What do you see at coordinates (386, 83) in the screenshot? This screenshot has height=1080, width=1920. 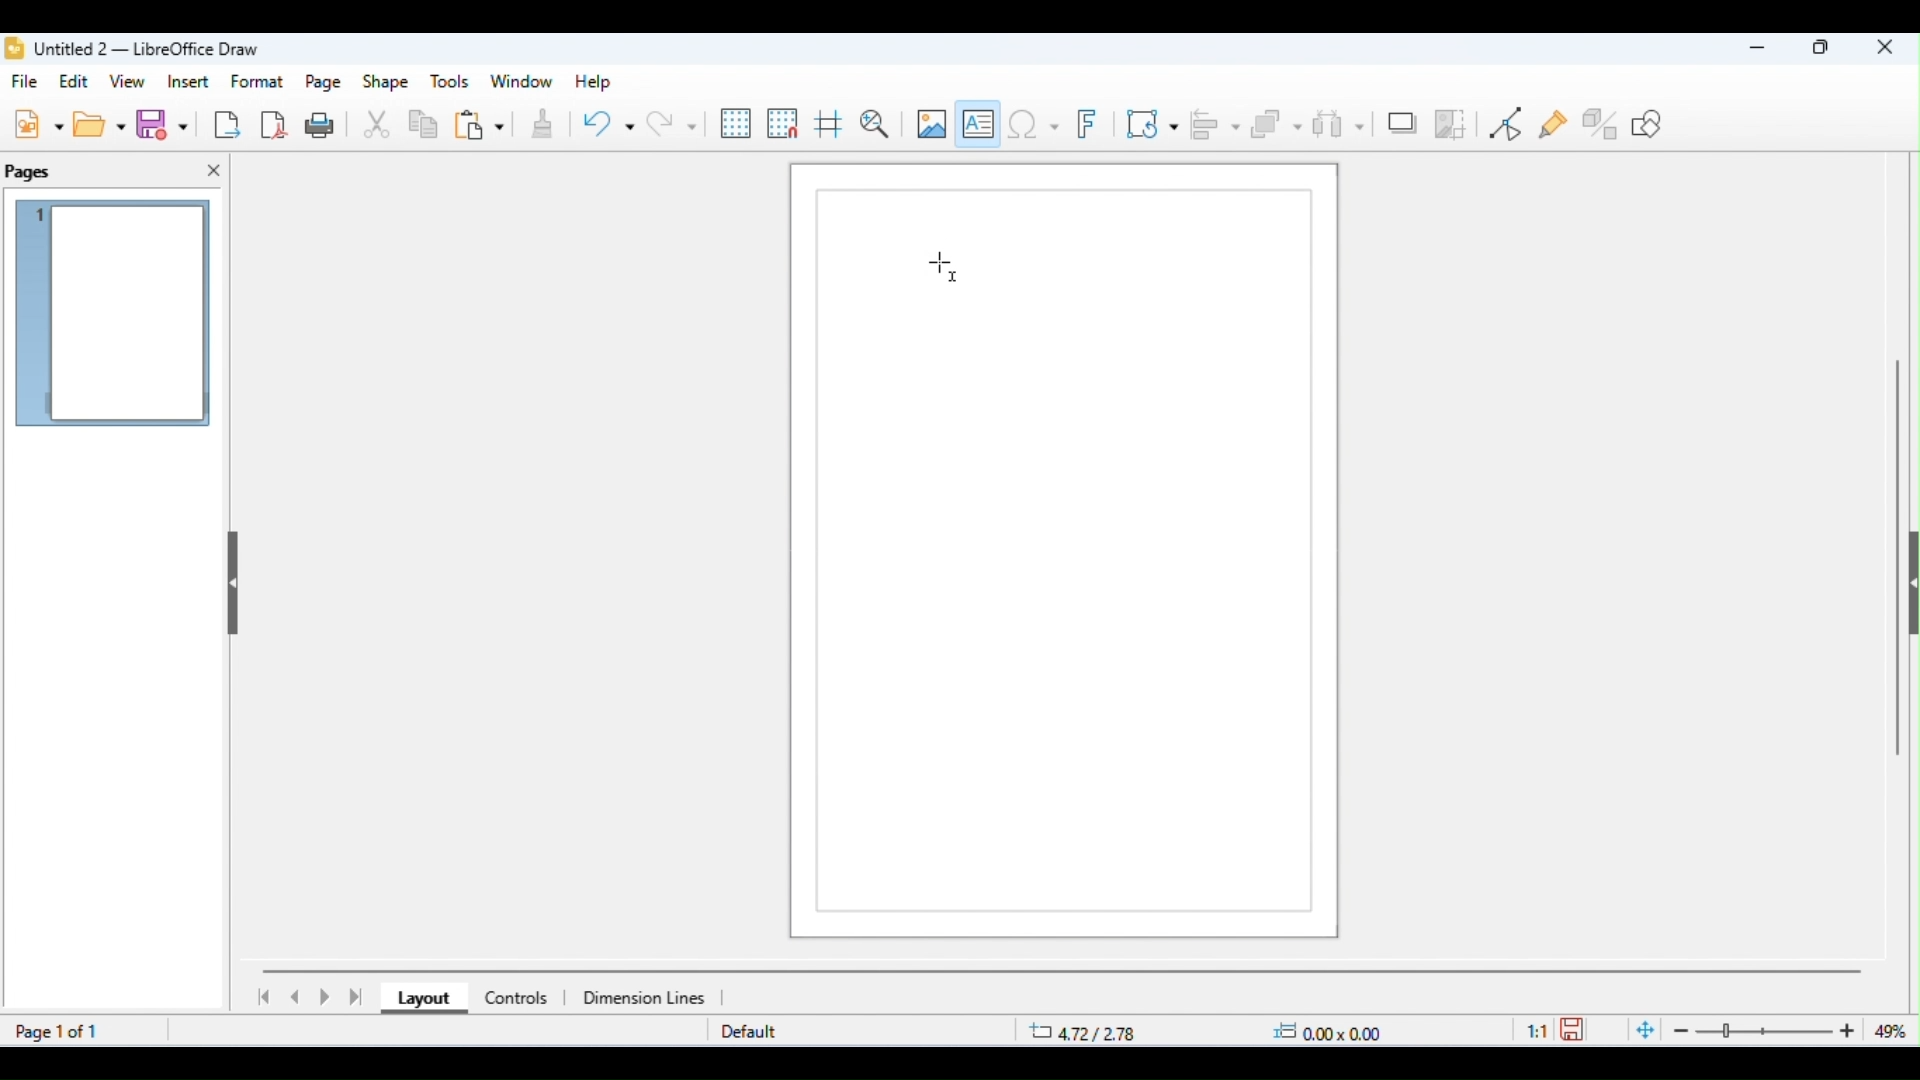 I see `shape` at bounding box center [386, 83].